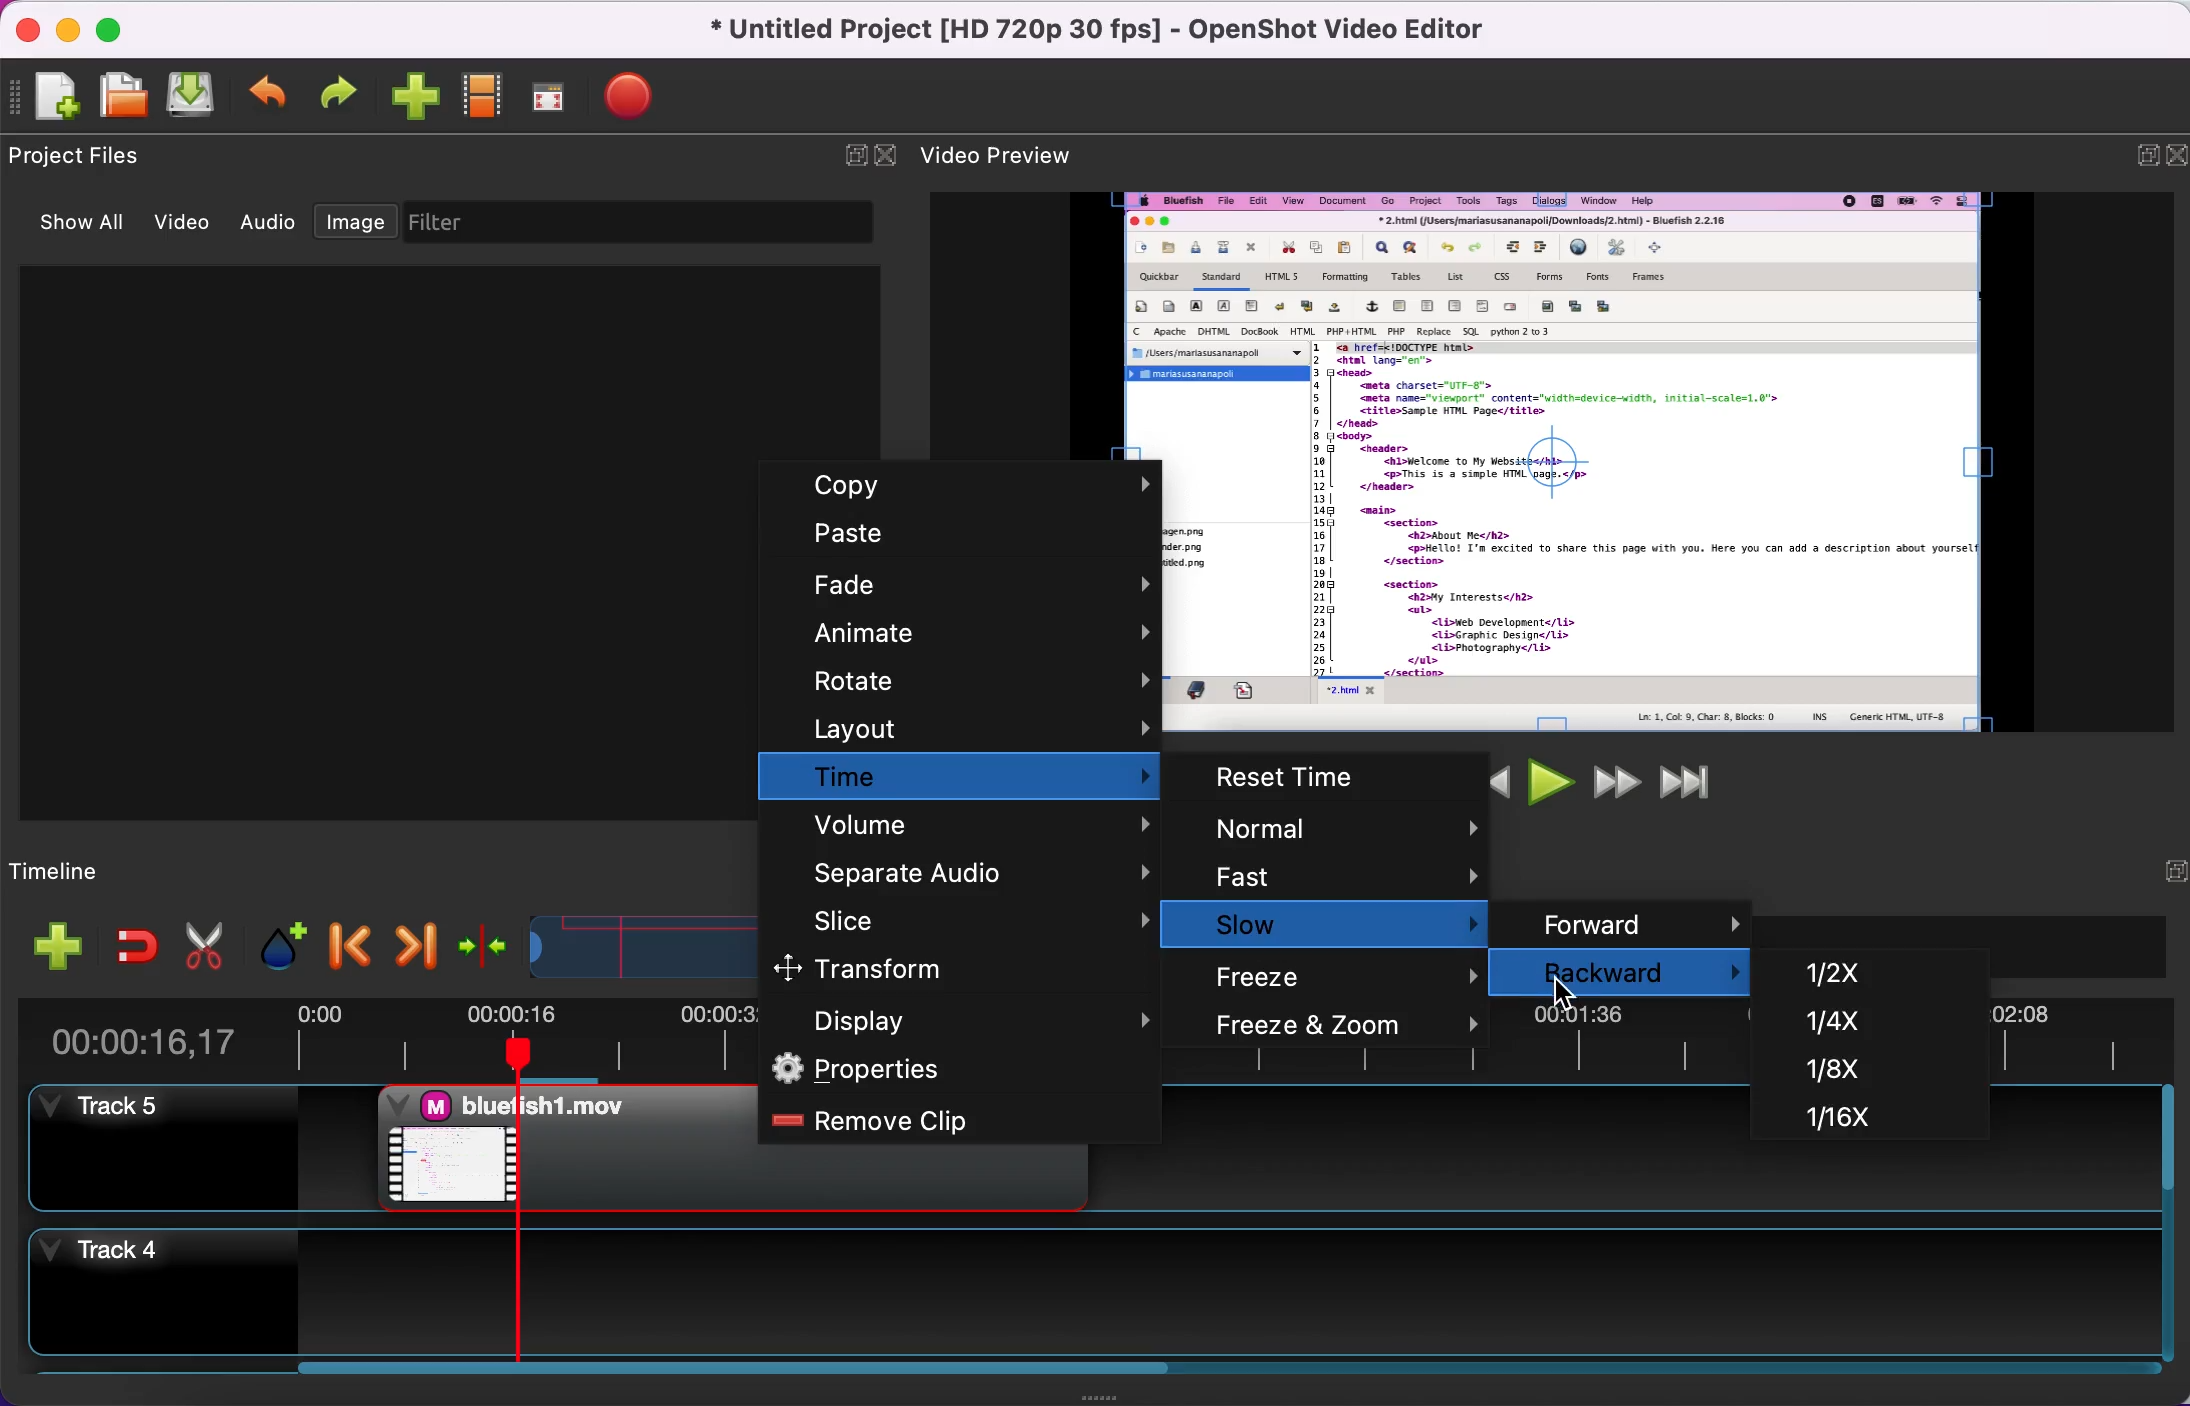  Describe the element at coordinates (642, 94) in the screenshot. I see `export video` at that location.